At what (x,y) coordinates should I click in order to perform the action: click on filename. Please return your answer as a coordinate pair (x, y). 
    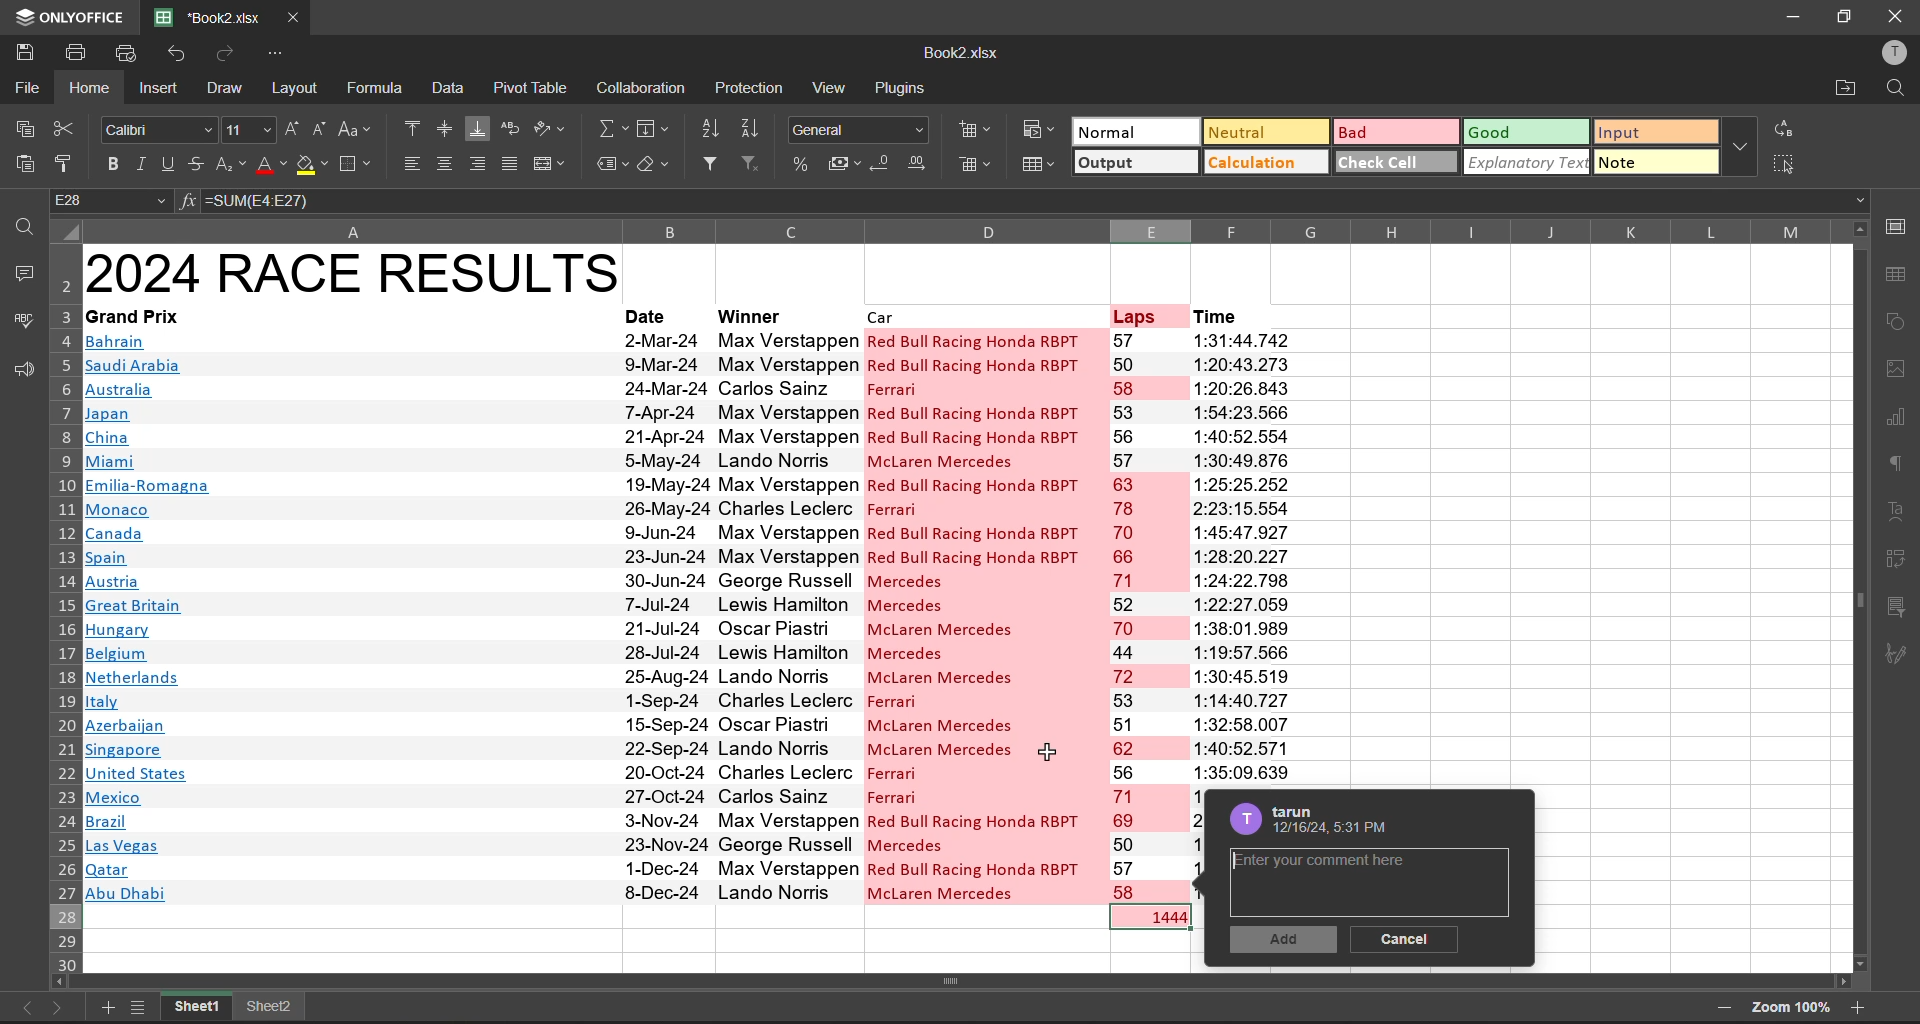
    Looking at the image, I should click on (206, 15).